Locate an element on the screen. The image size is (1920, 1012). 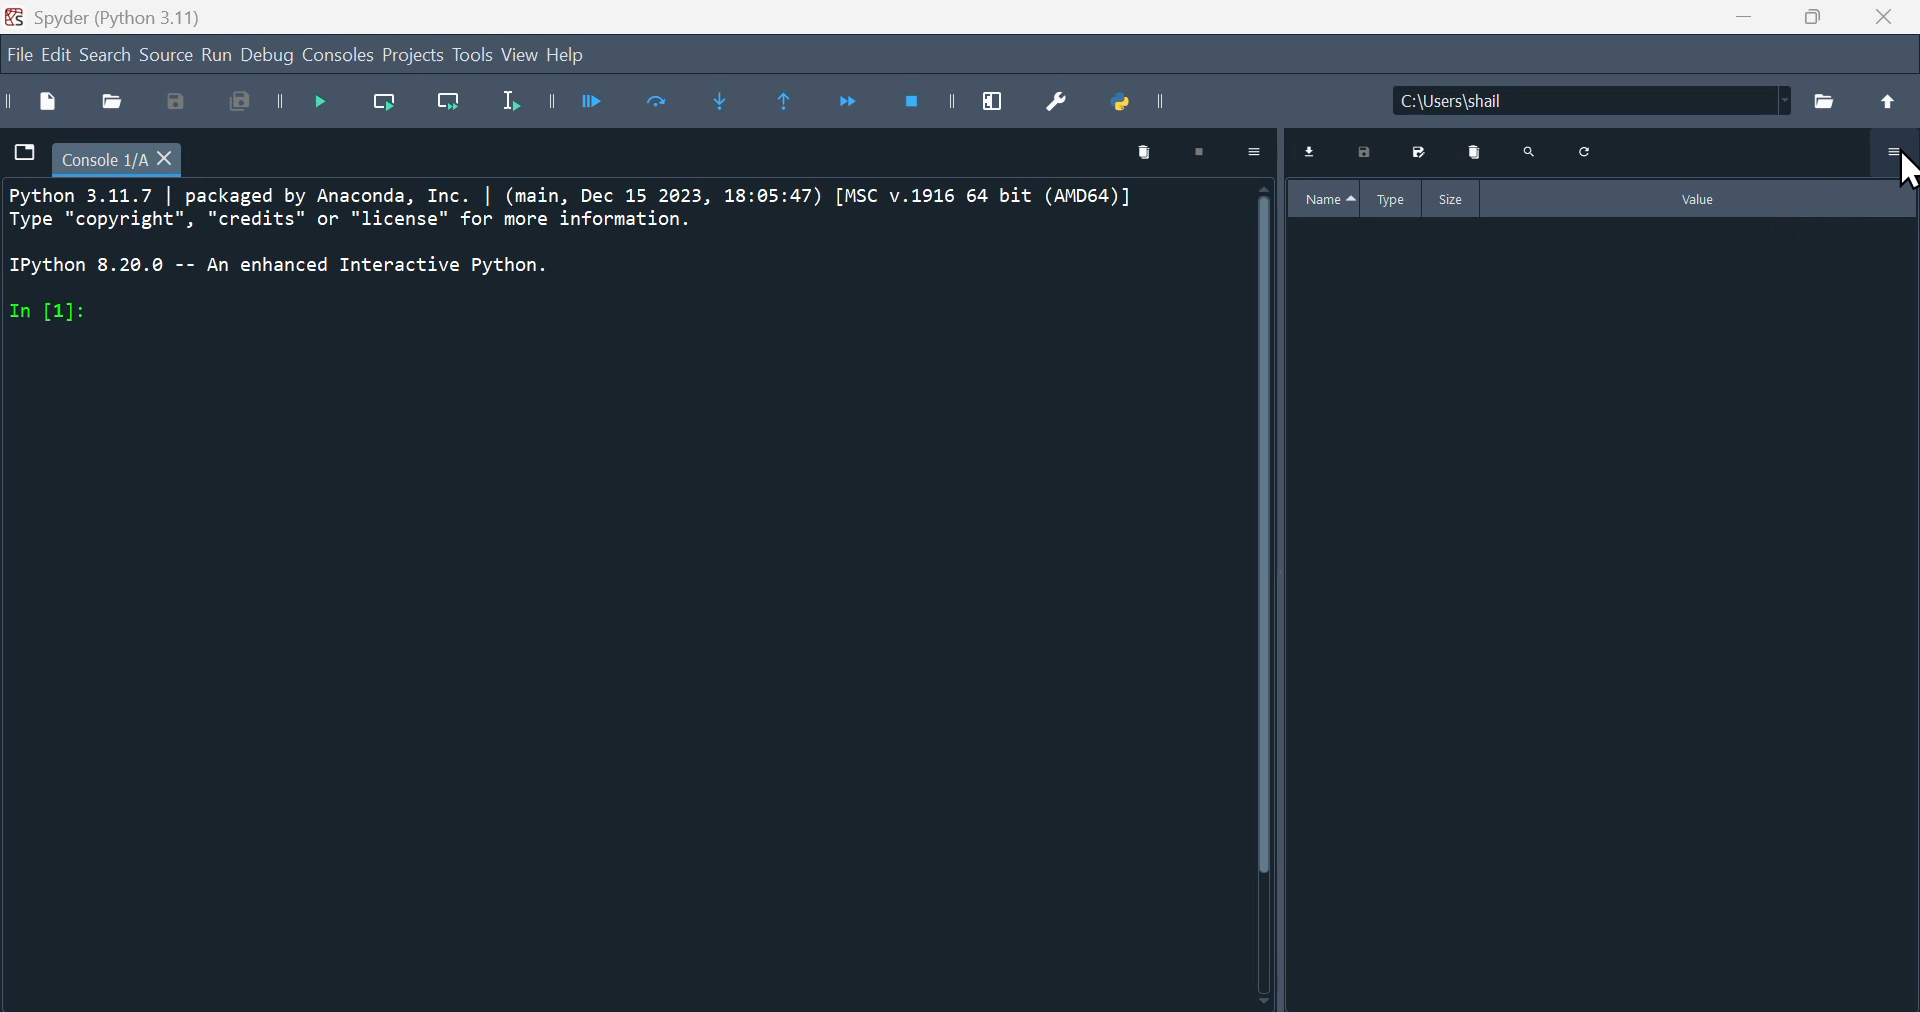
file is located at coordinates (23, 153).